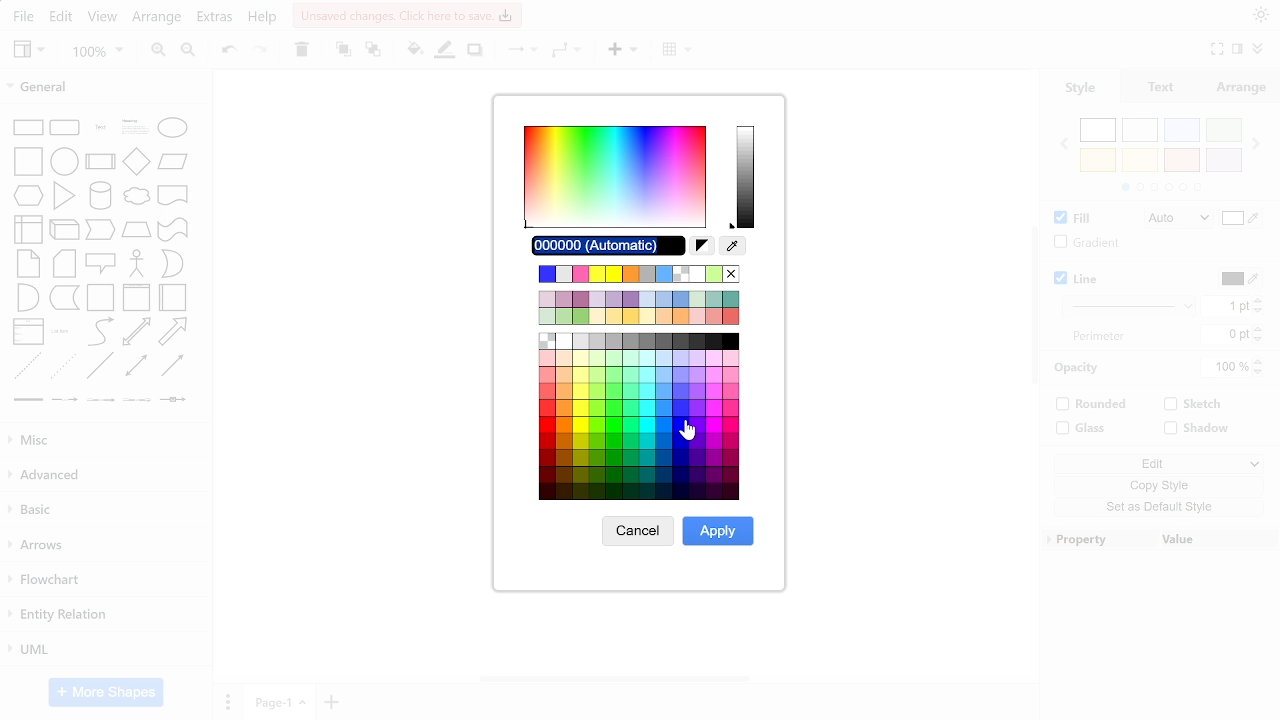  Describe the element at coordinates (1154, 485) in the screenshot. I see `copy style` at that location.